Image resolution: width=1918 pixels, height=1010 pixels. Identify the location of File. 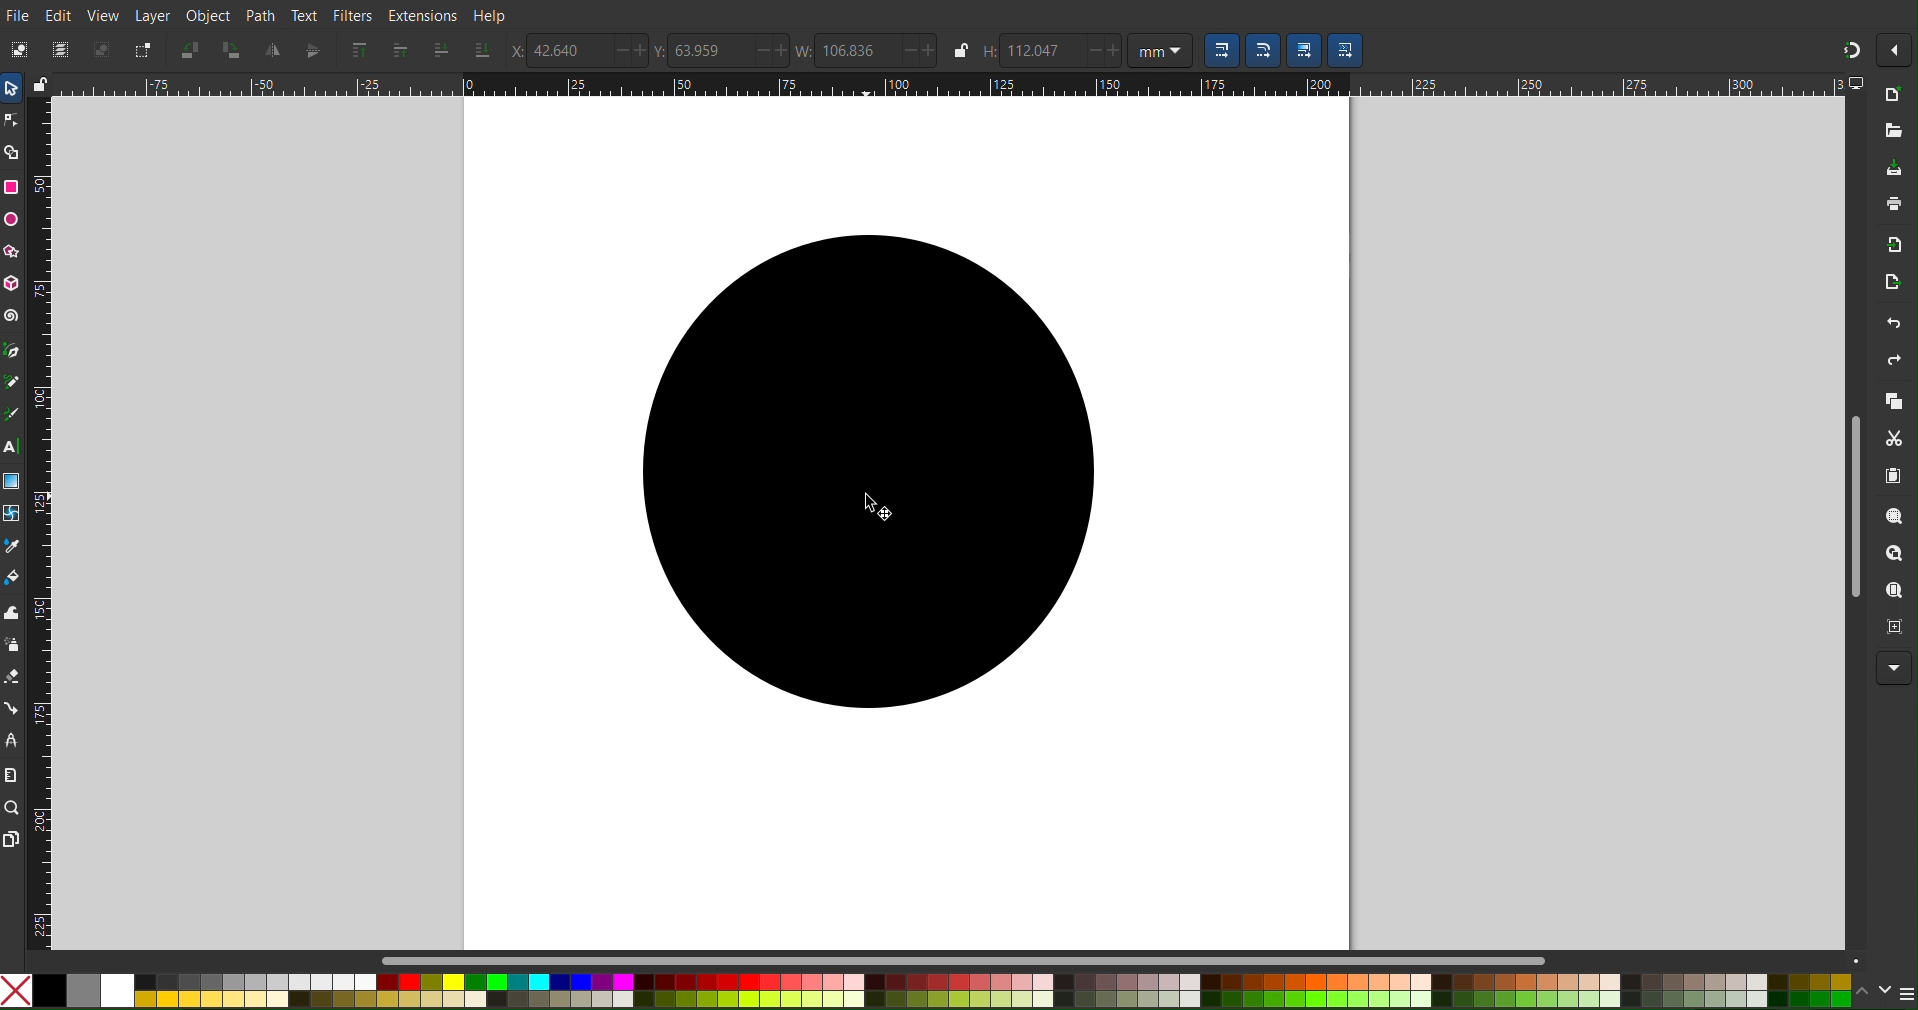
(19, 14).